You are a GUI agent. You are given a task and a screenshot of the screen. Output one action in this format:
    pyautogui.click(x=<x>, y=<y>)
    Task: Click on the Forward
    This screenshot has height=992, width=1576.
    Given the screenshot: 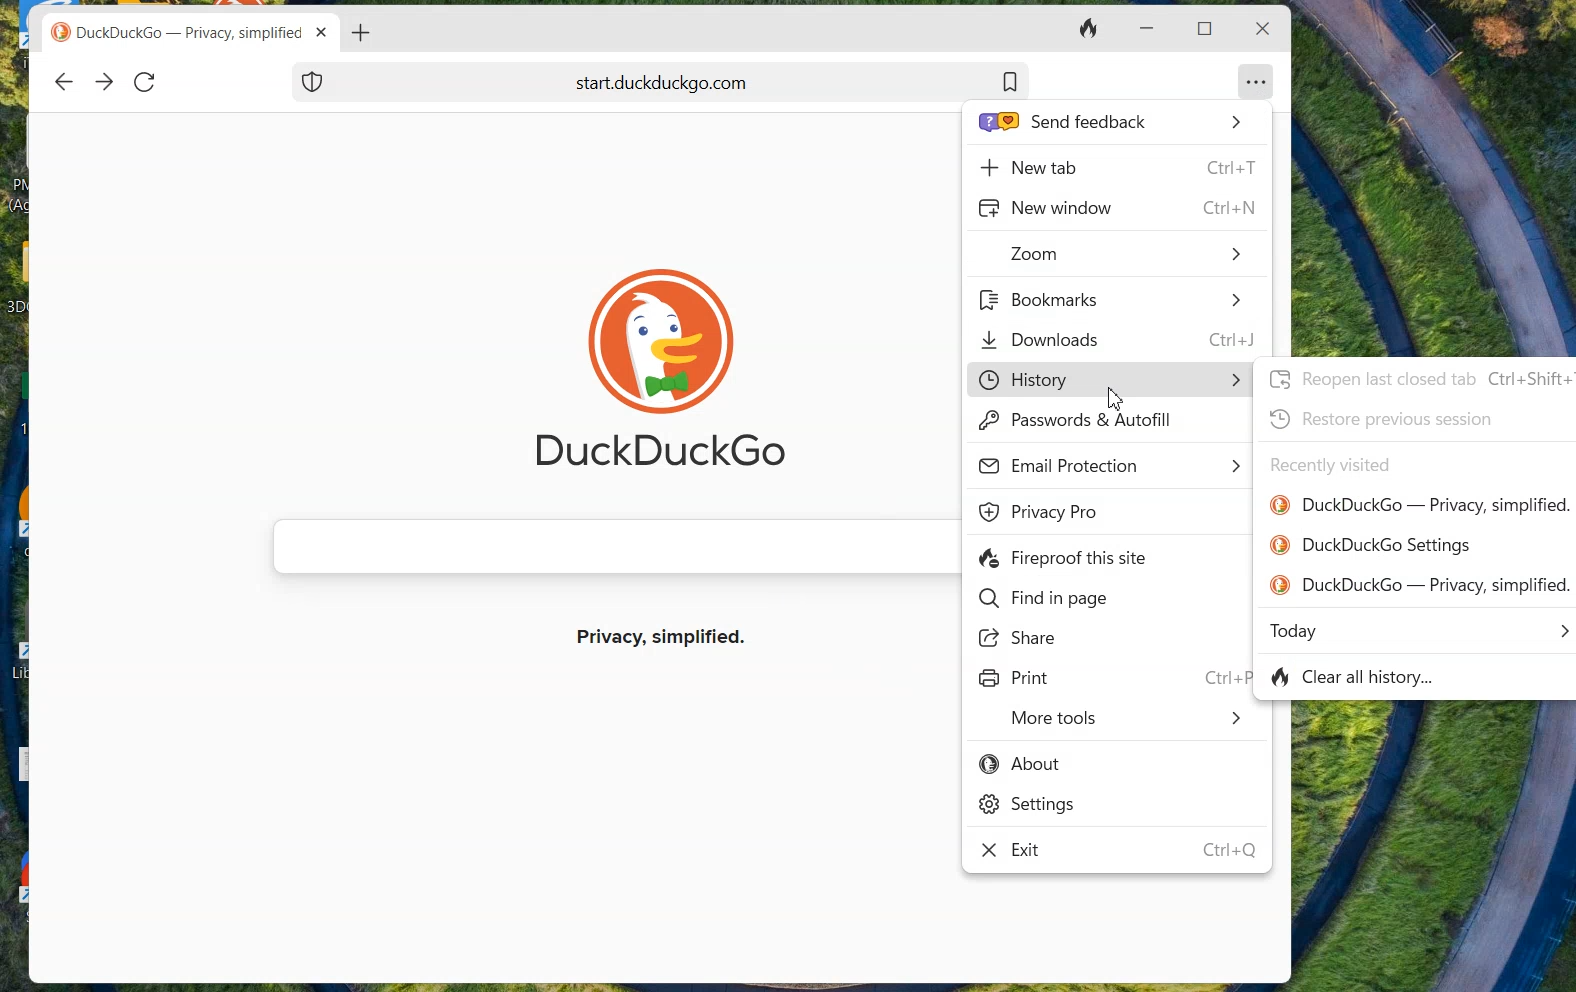 What is the action you would take?
    pyautogui.click(x=104, y=83)
    